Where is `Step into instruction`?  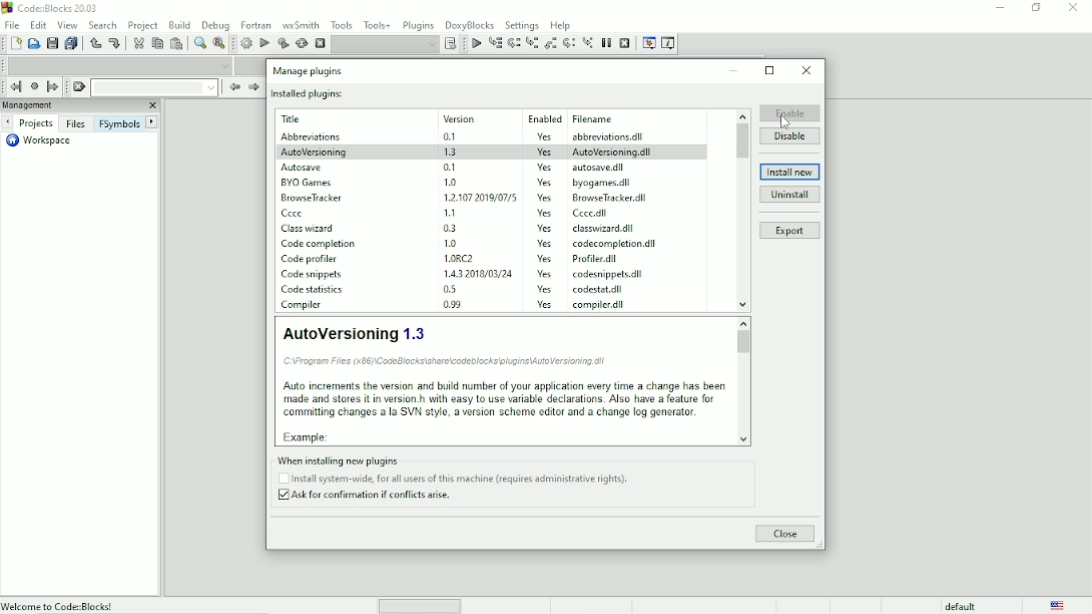 Step into instruction is located at coordinates (587, 43).